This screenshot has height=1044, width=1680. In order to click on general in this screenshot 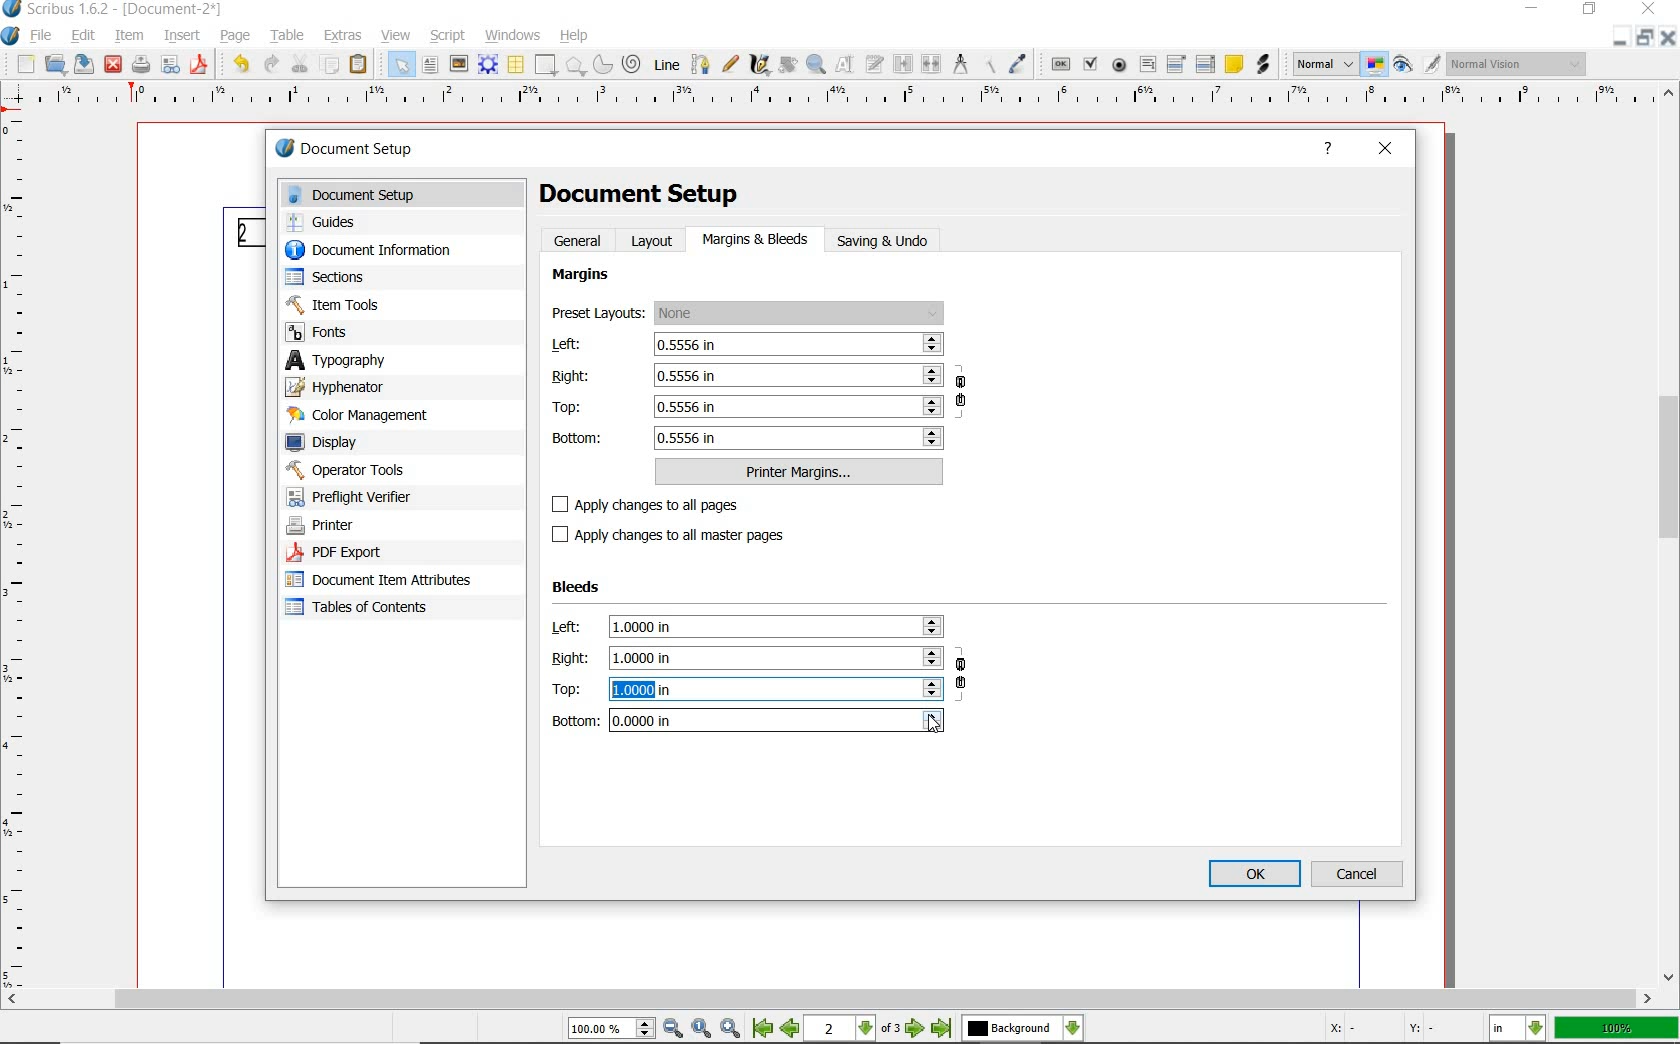, I will do `click(579, 240)`.